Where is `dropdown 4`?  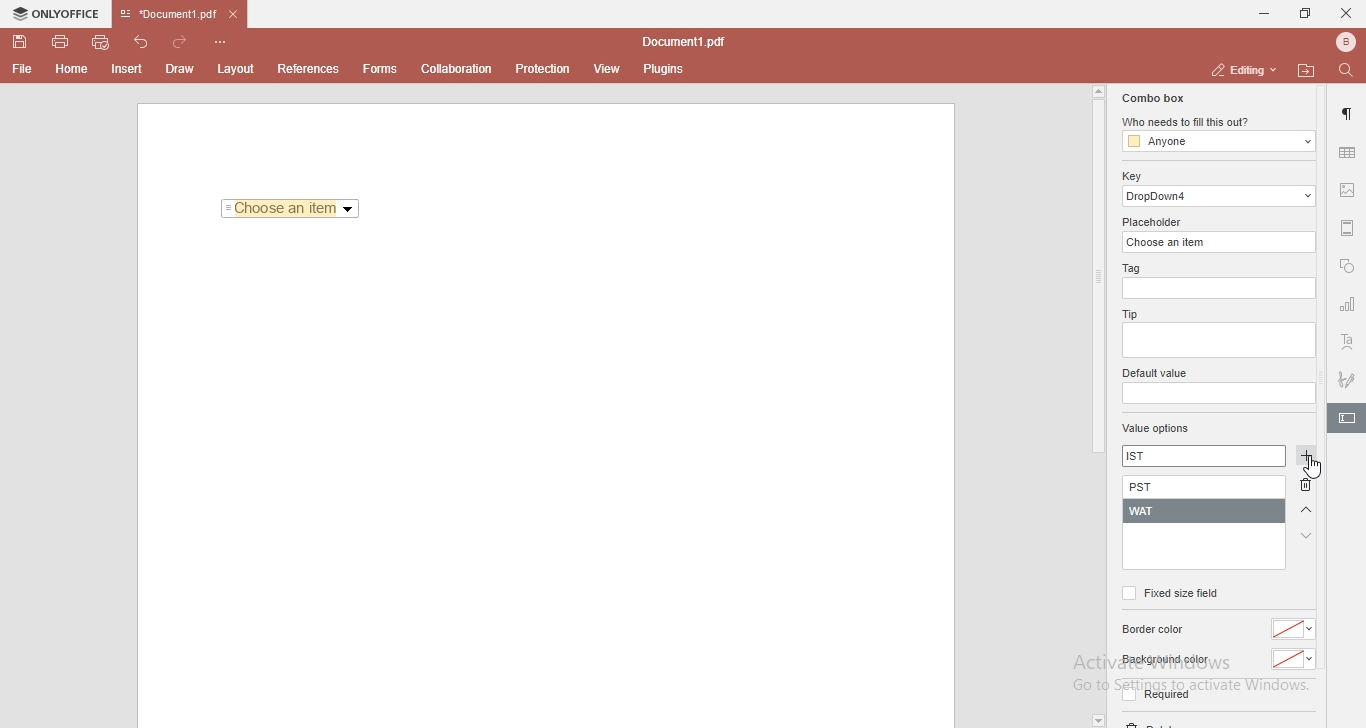
dropdown 4 is located at coordinates (1220, 196).